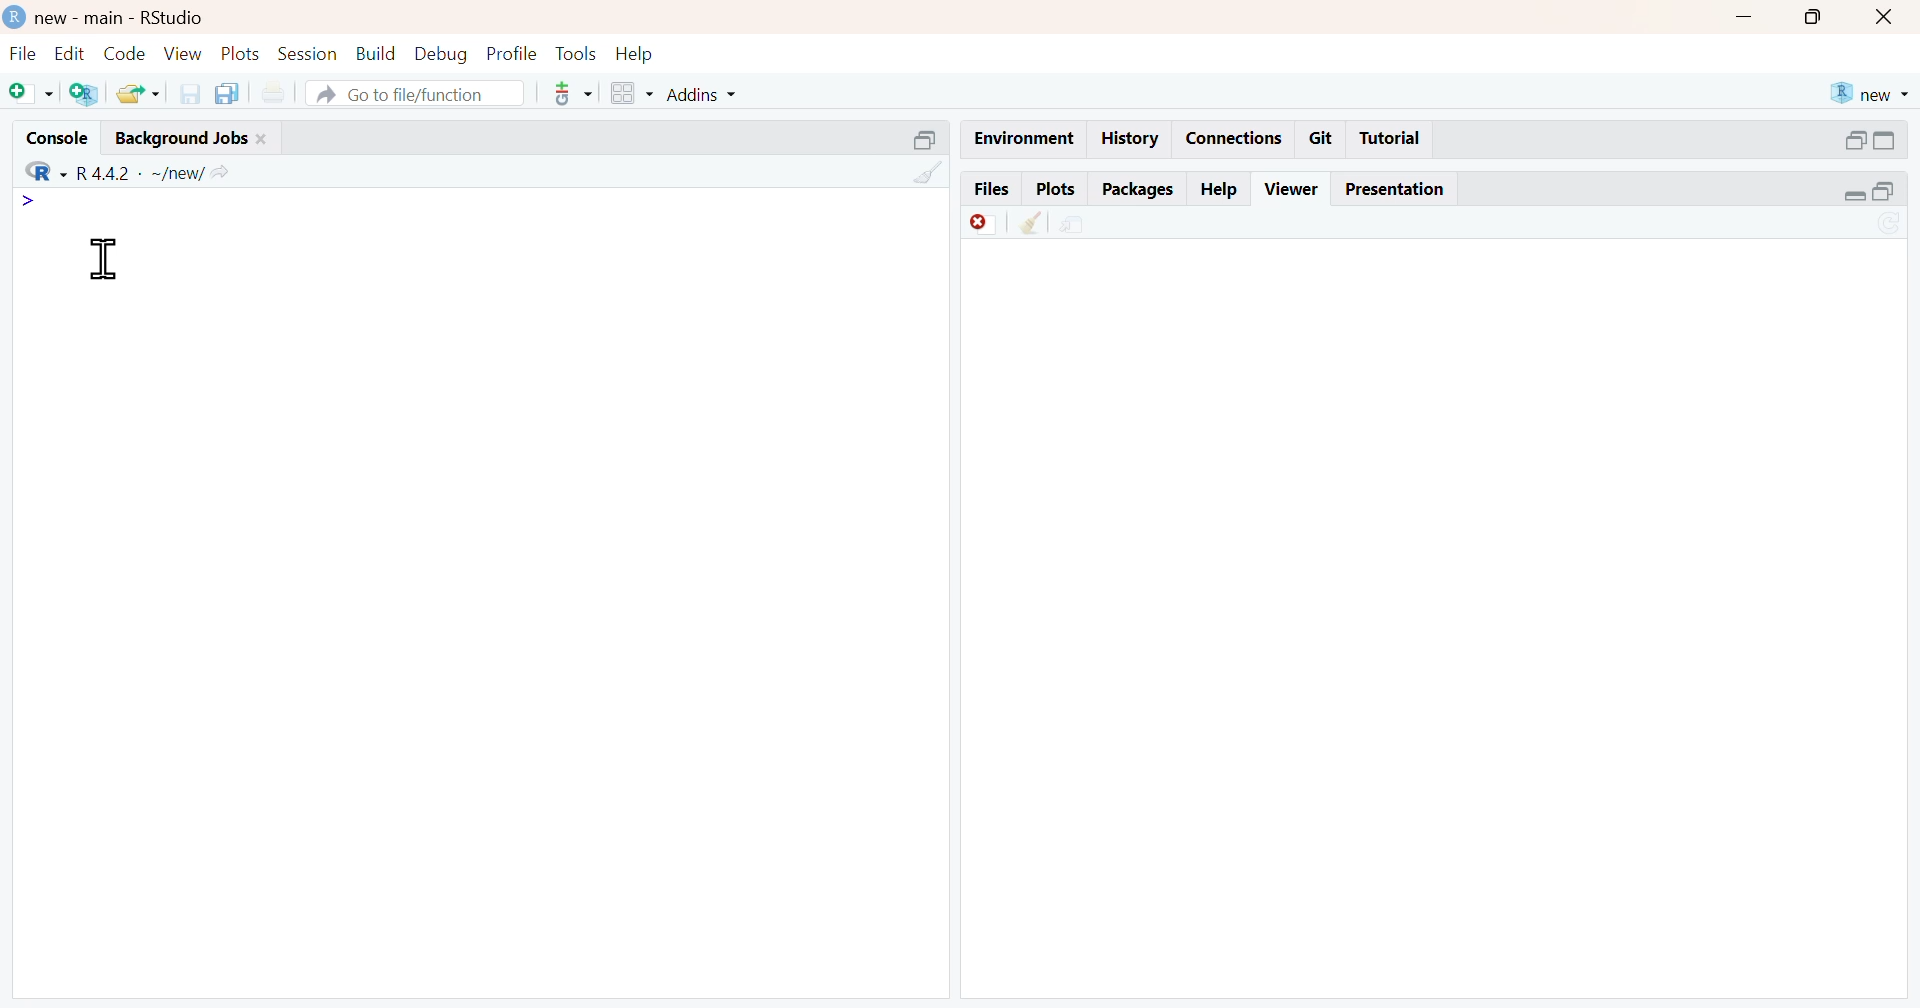 The width and height of the screenshot is (1920, 1008). Describe the element at coordinates (107, 171) in the screenshot. I see `R 4.4.2 - new` at that location.